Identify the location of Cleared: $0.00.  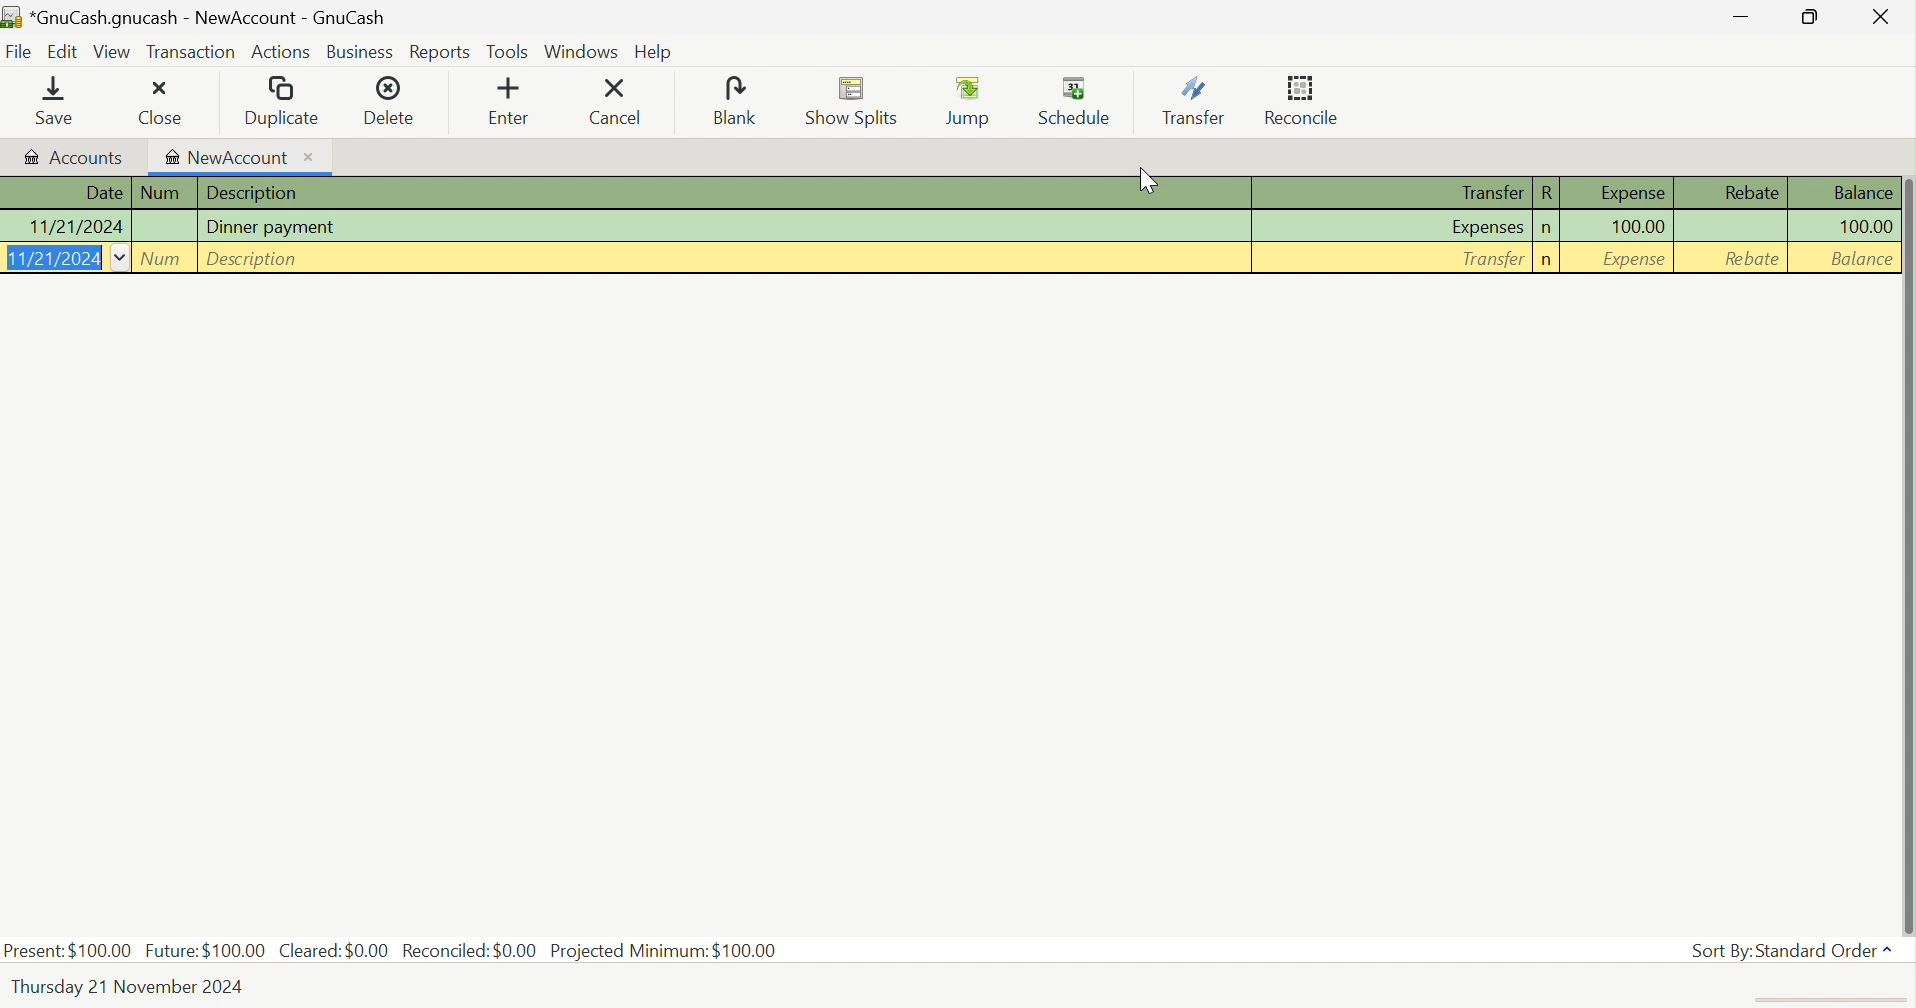
(331, 948).